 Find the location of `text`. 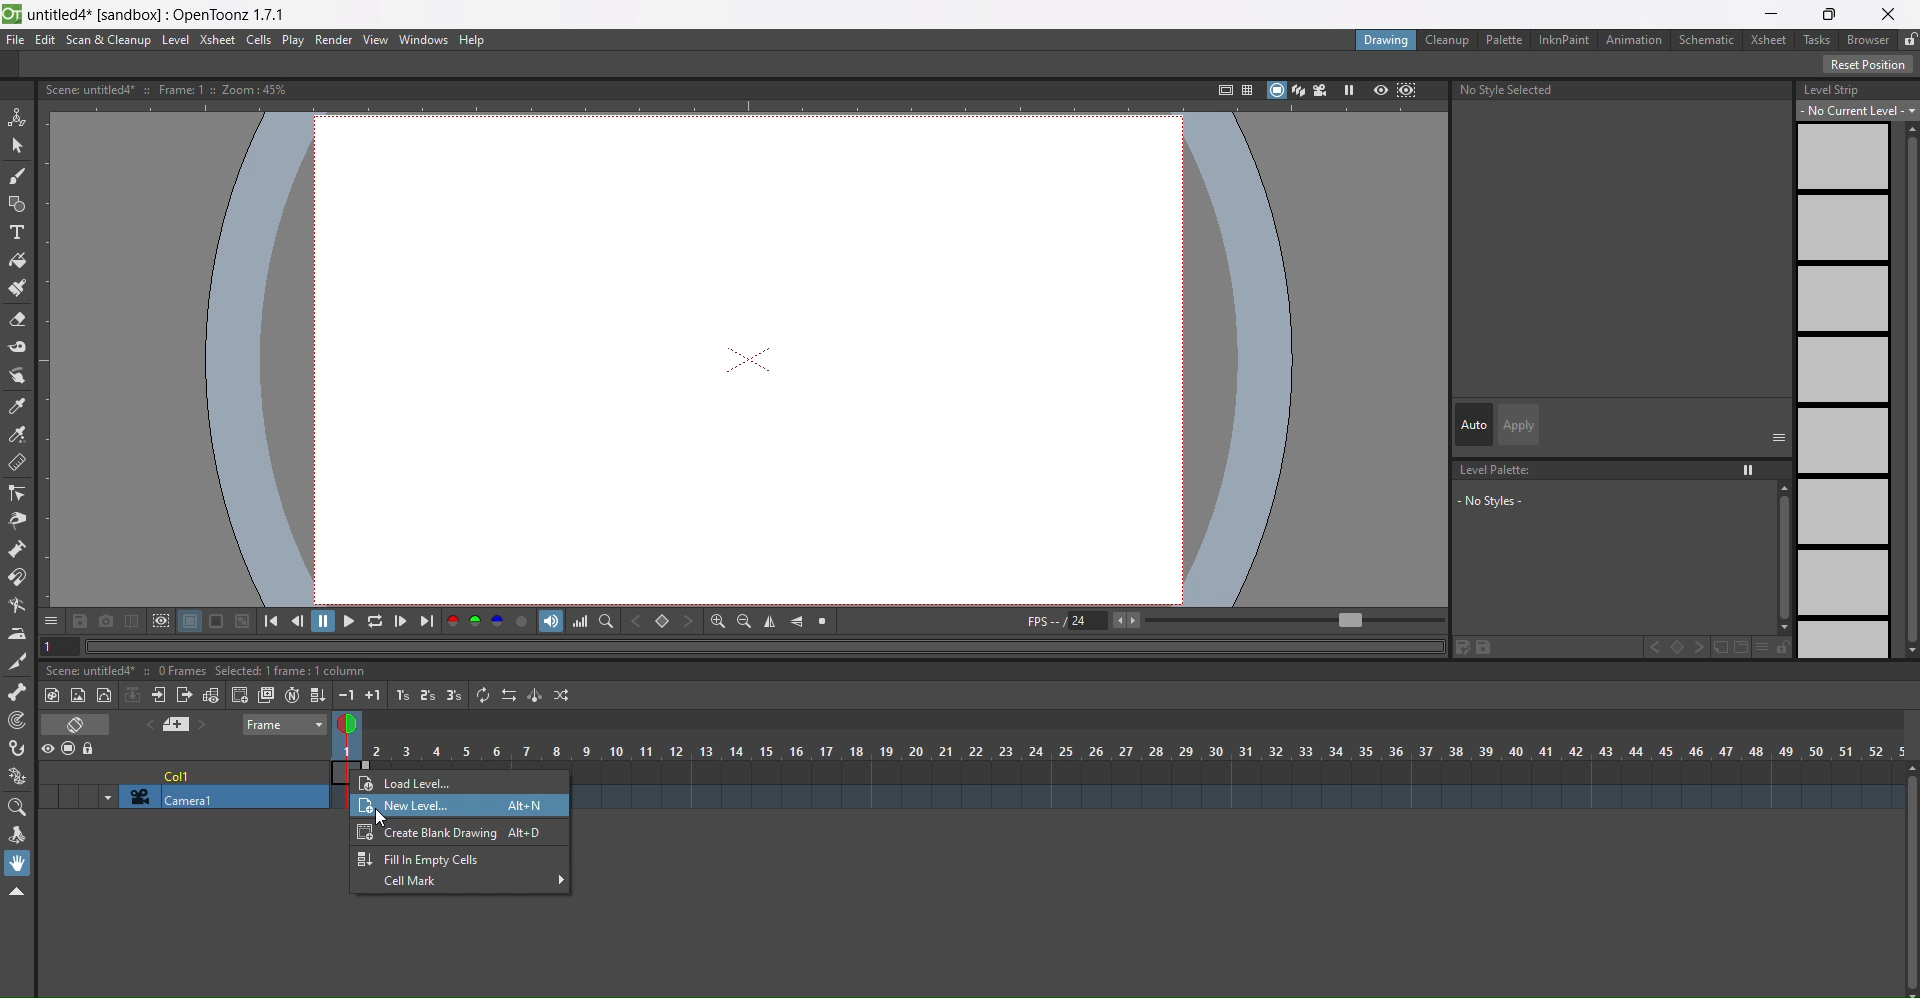

text is located at coordinates (209, 671).